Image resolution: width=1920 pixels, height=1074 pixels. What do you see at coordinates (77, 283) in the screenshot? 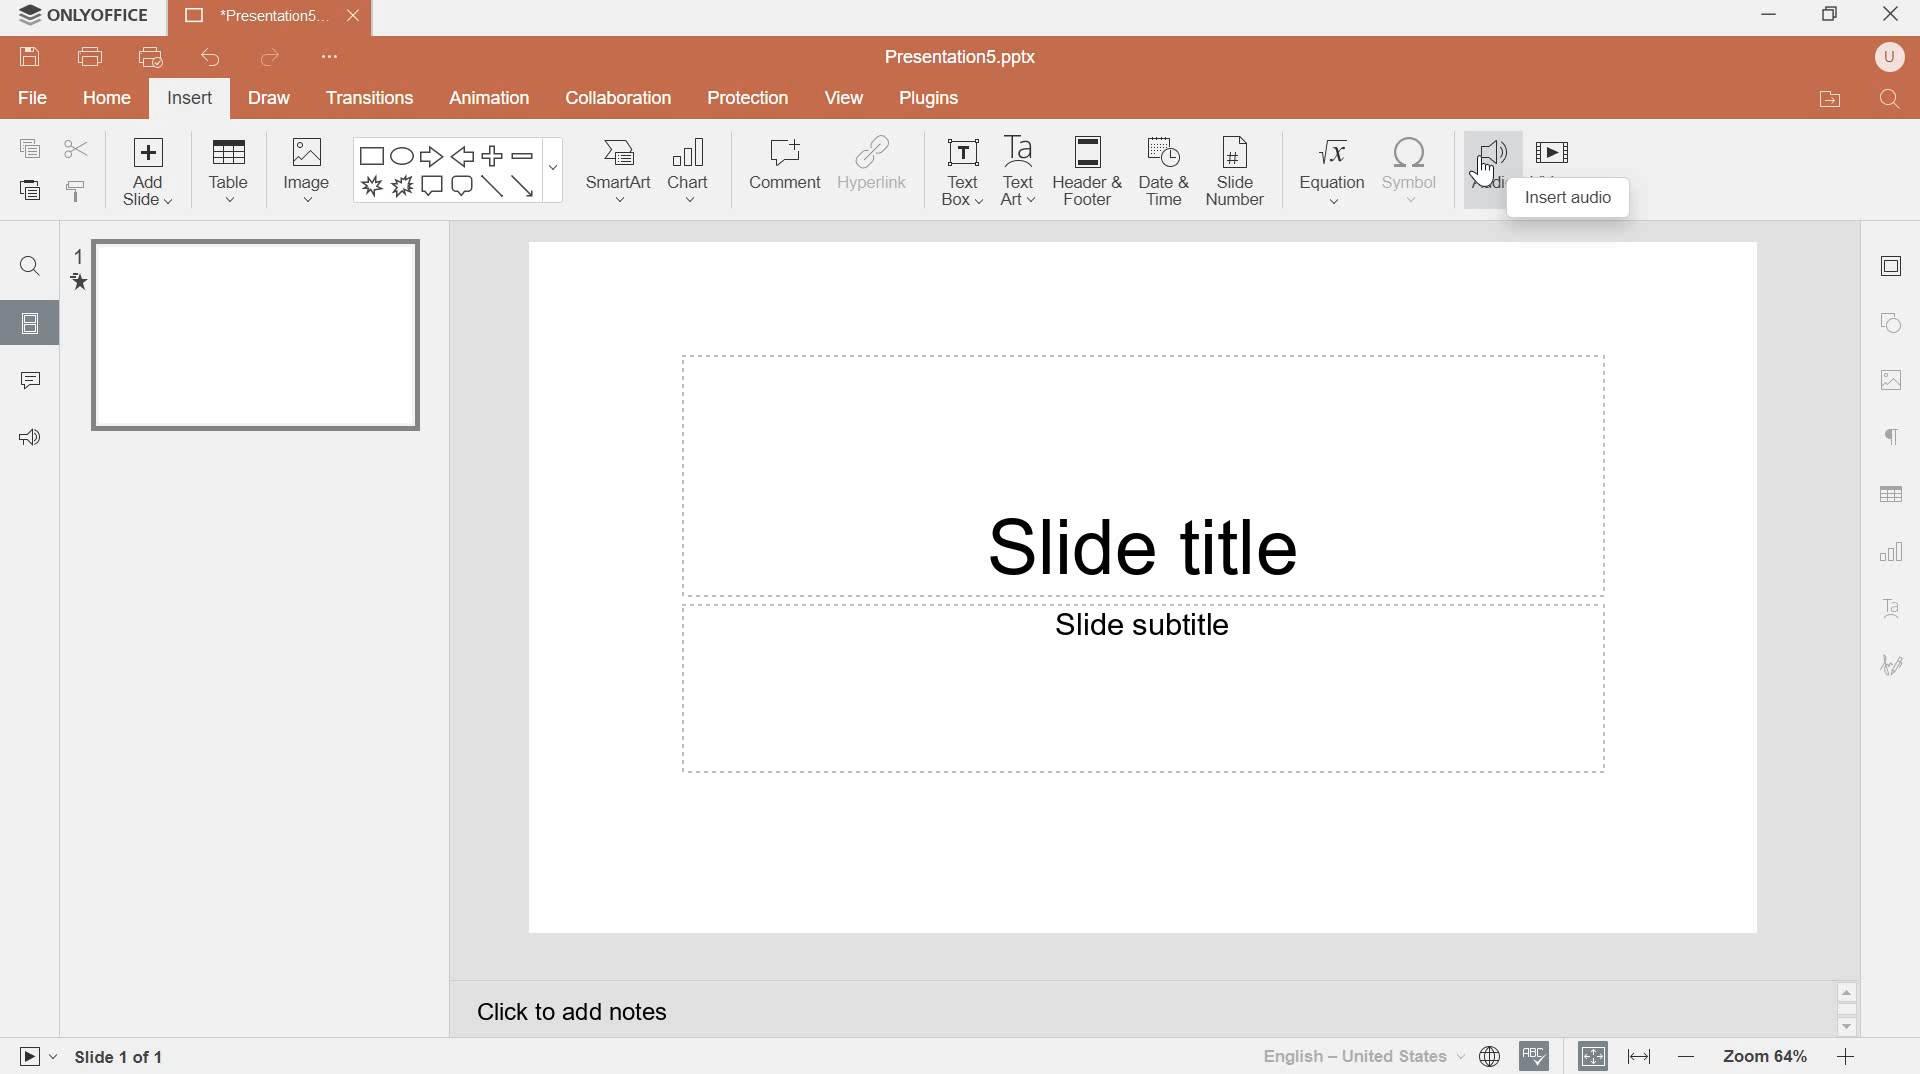
I see `star` at bounding box center [77, 283].